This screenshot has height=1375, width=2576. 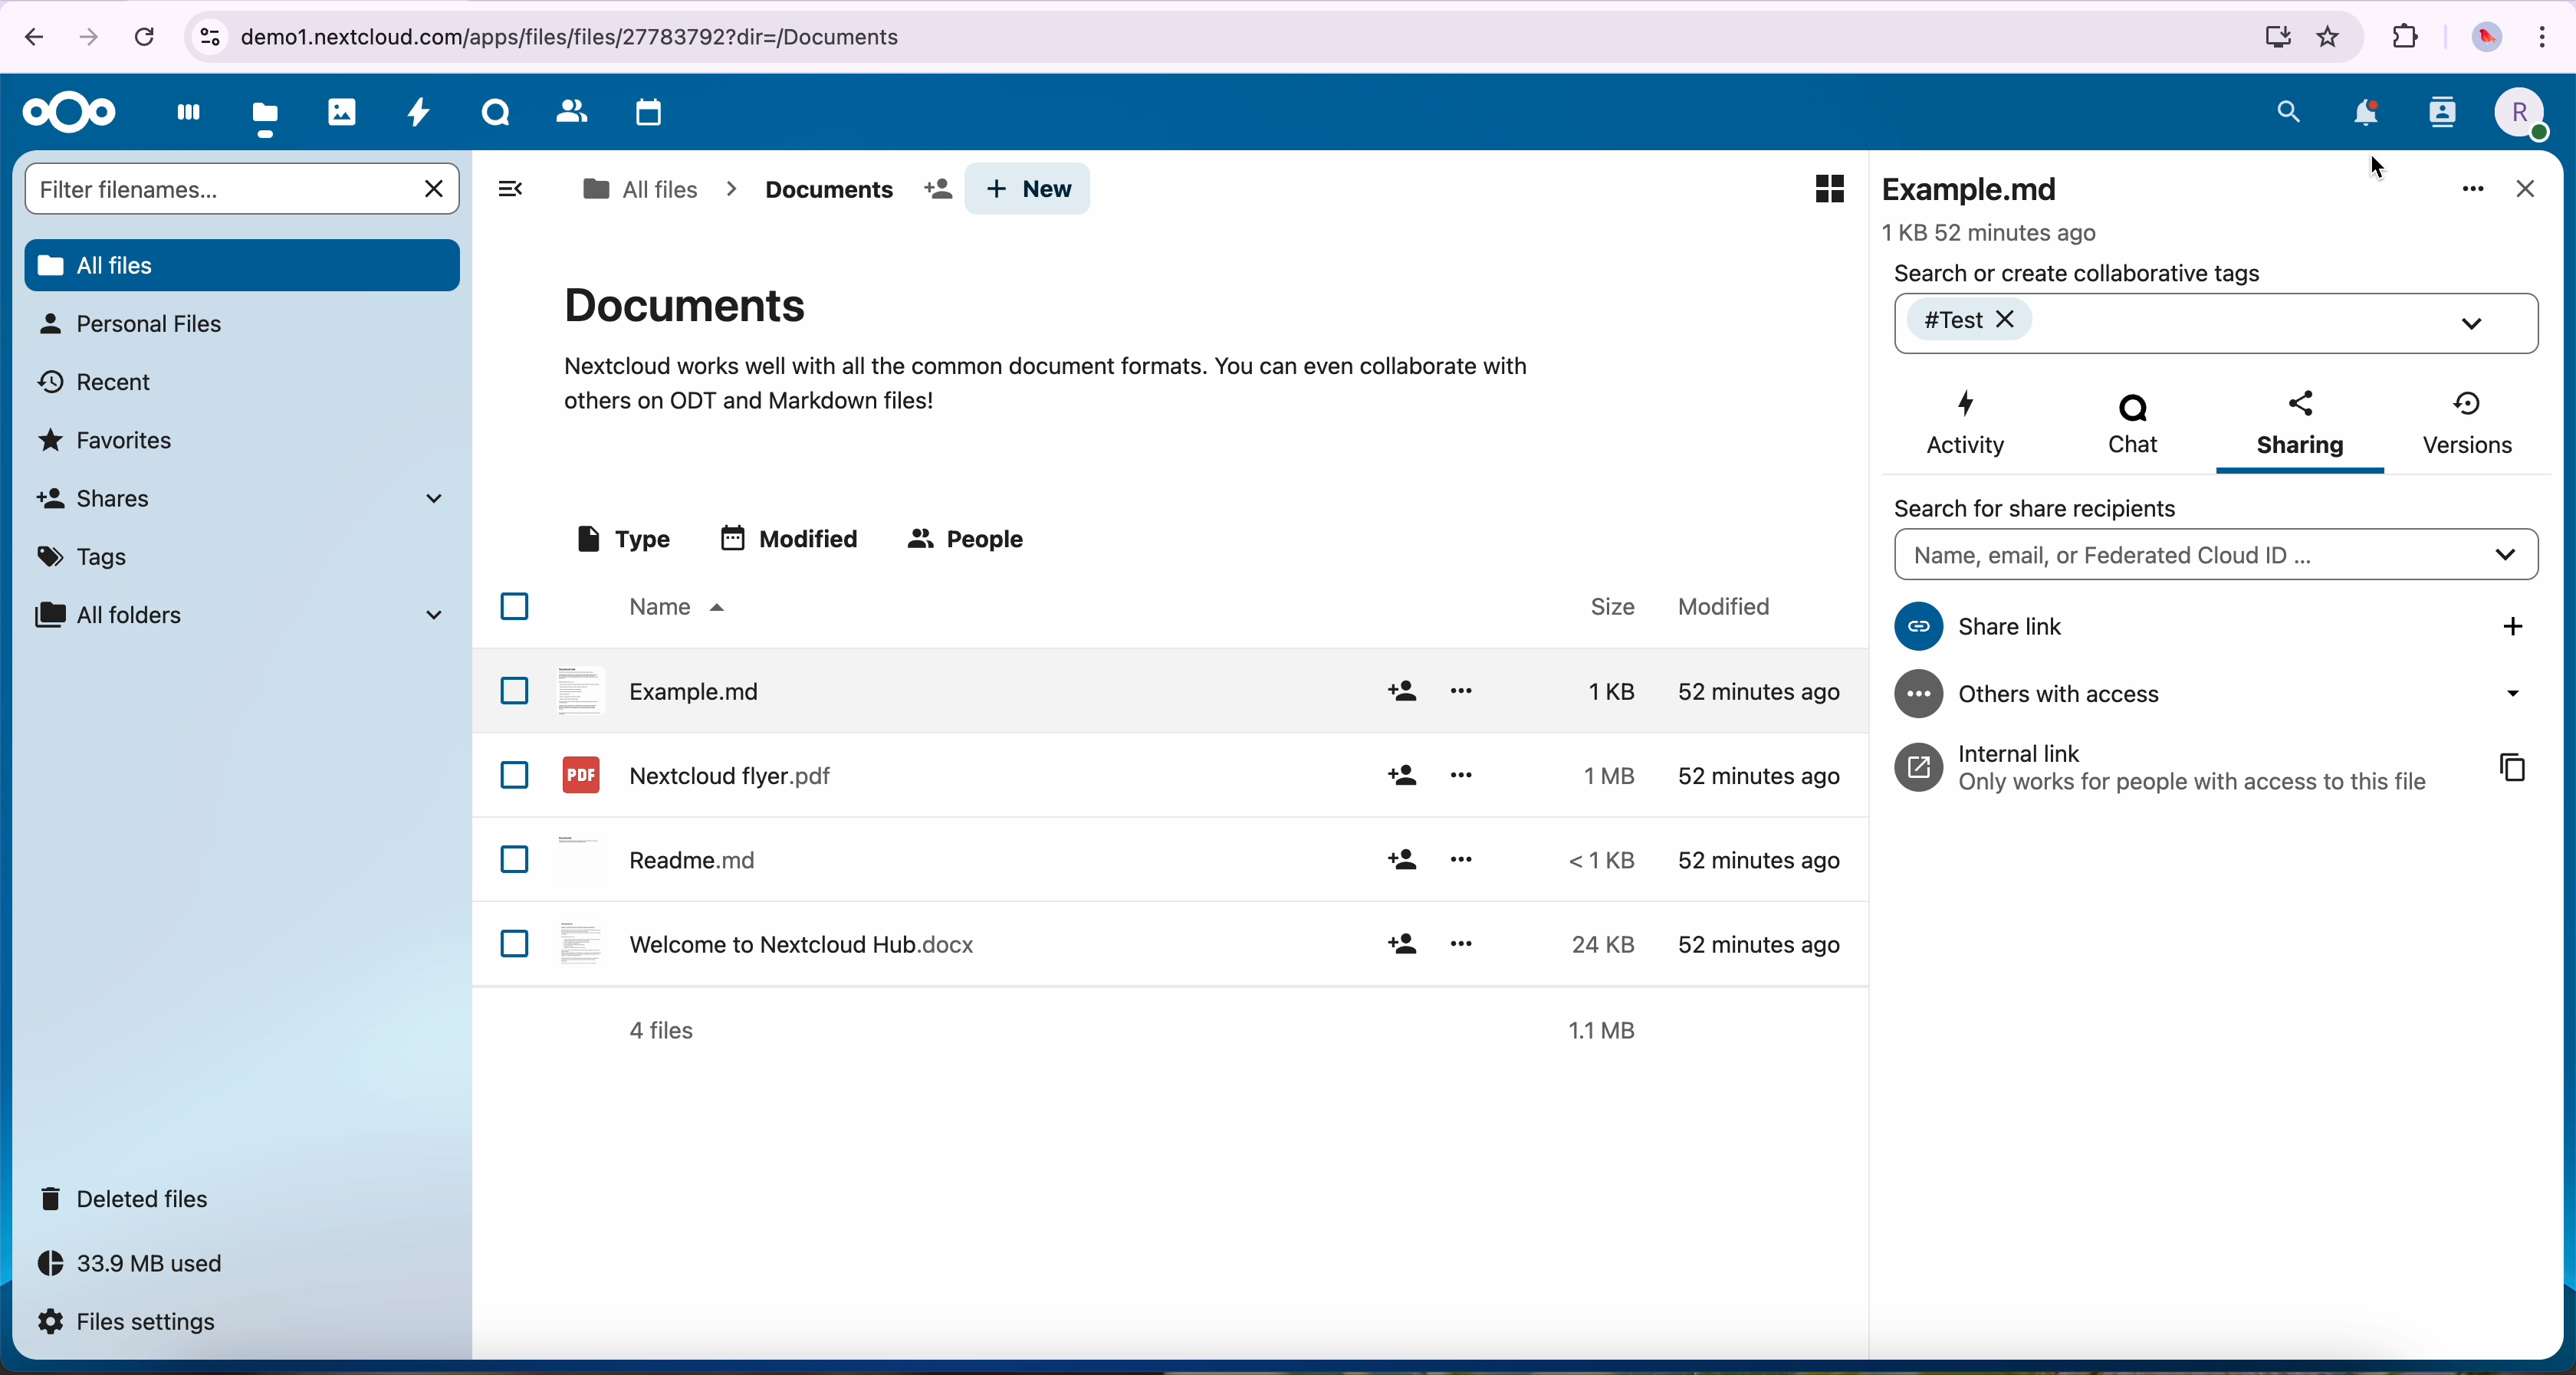 What do you see at coordinates (132, 1324) in the screenshot?
I see `files settings` at bounding box center [132, 1324].